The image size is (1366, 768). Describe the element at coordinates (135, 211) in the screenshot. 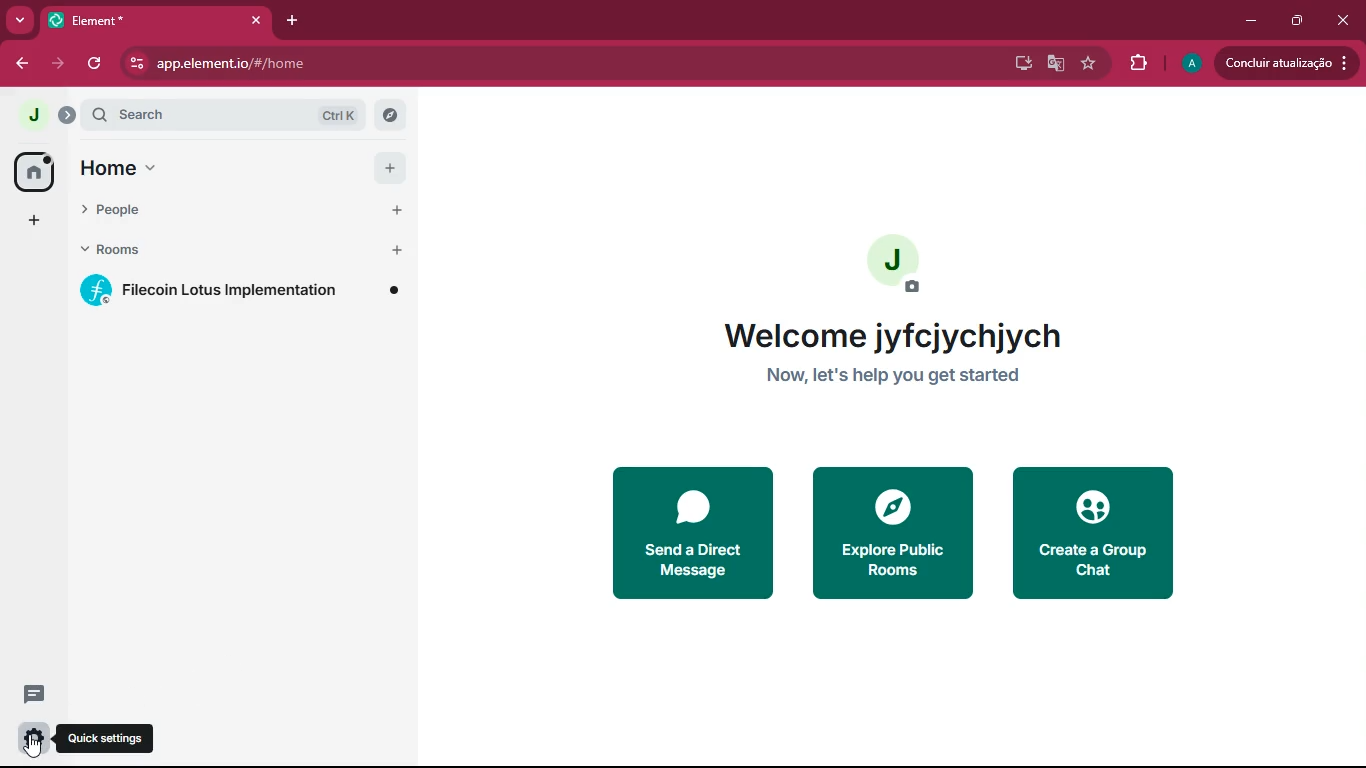

I see `people` at that location.